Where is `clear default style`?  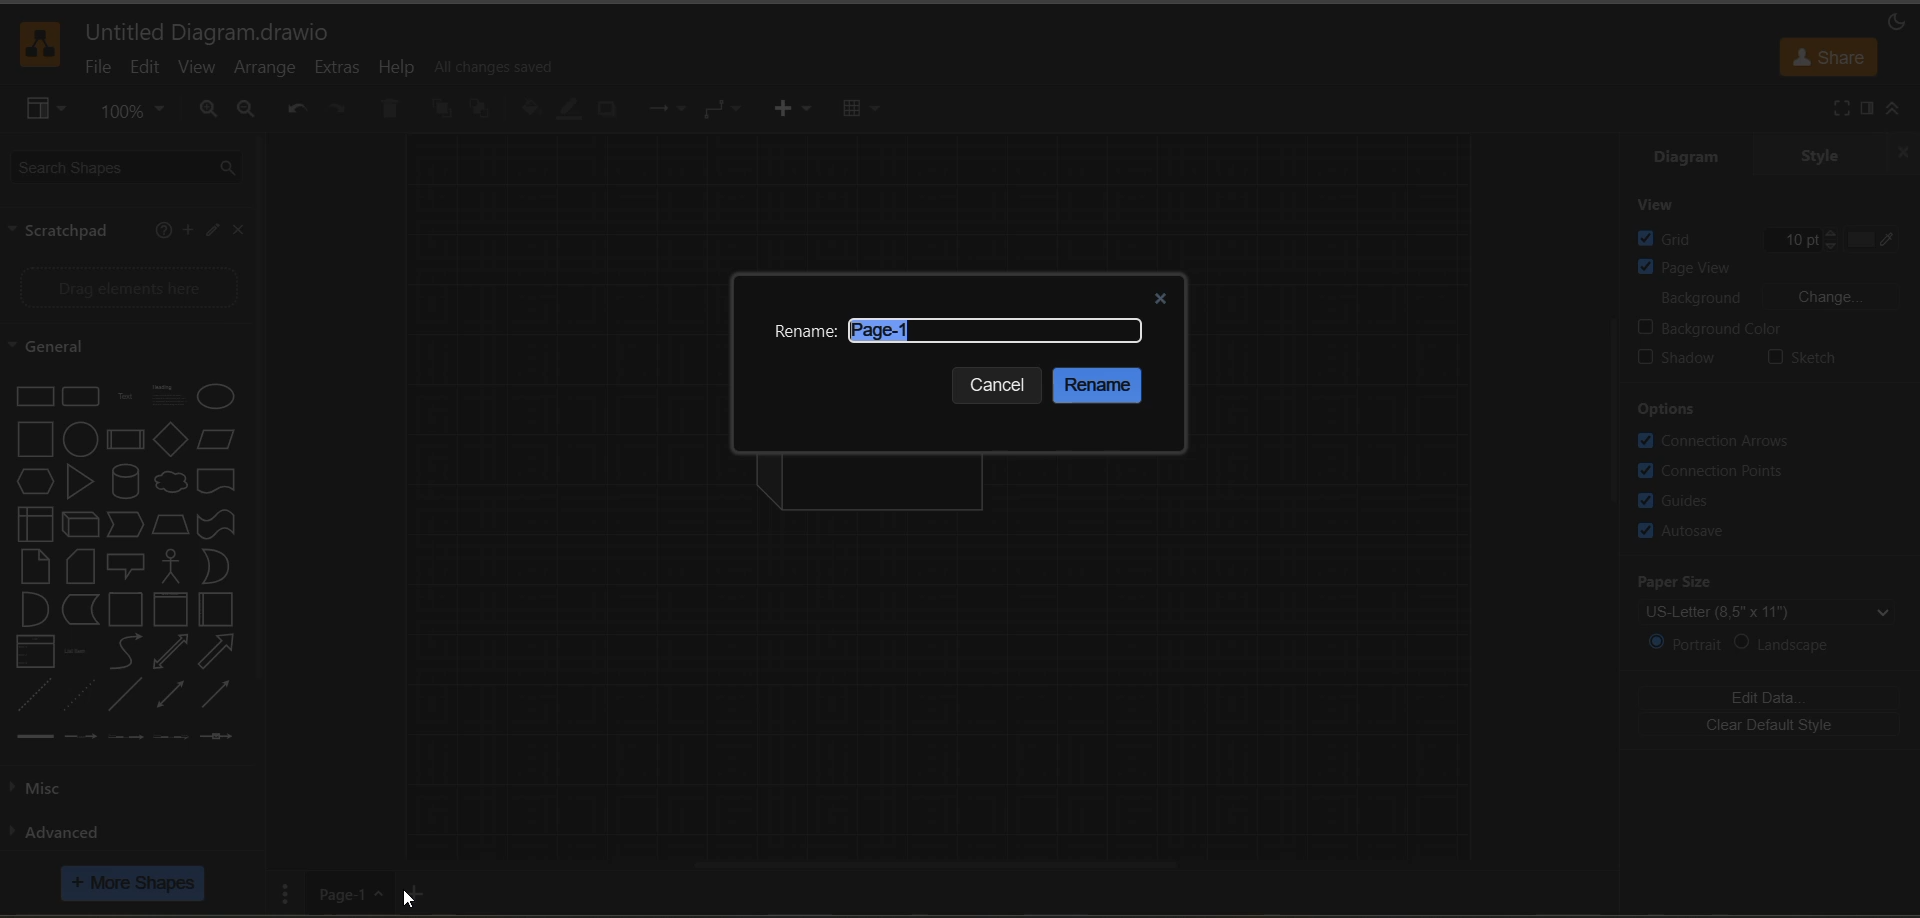
clear default style is located at coordinates (1770, 727).